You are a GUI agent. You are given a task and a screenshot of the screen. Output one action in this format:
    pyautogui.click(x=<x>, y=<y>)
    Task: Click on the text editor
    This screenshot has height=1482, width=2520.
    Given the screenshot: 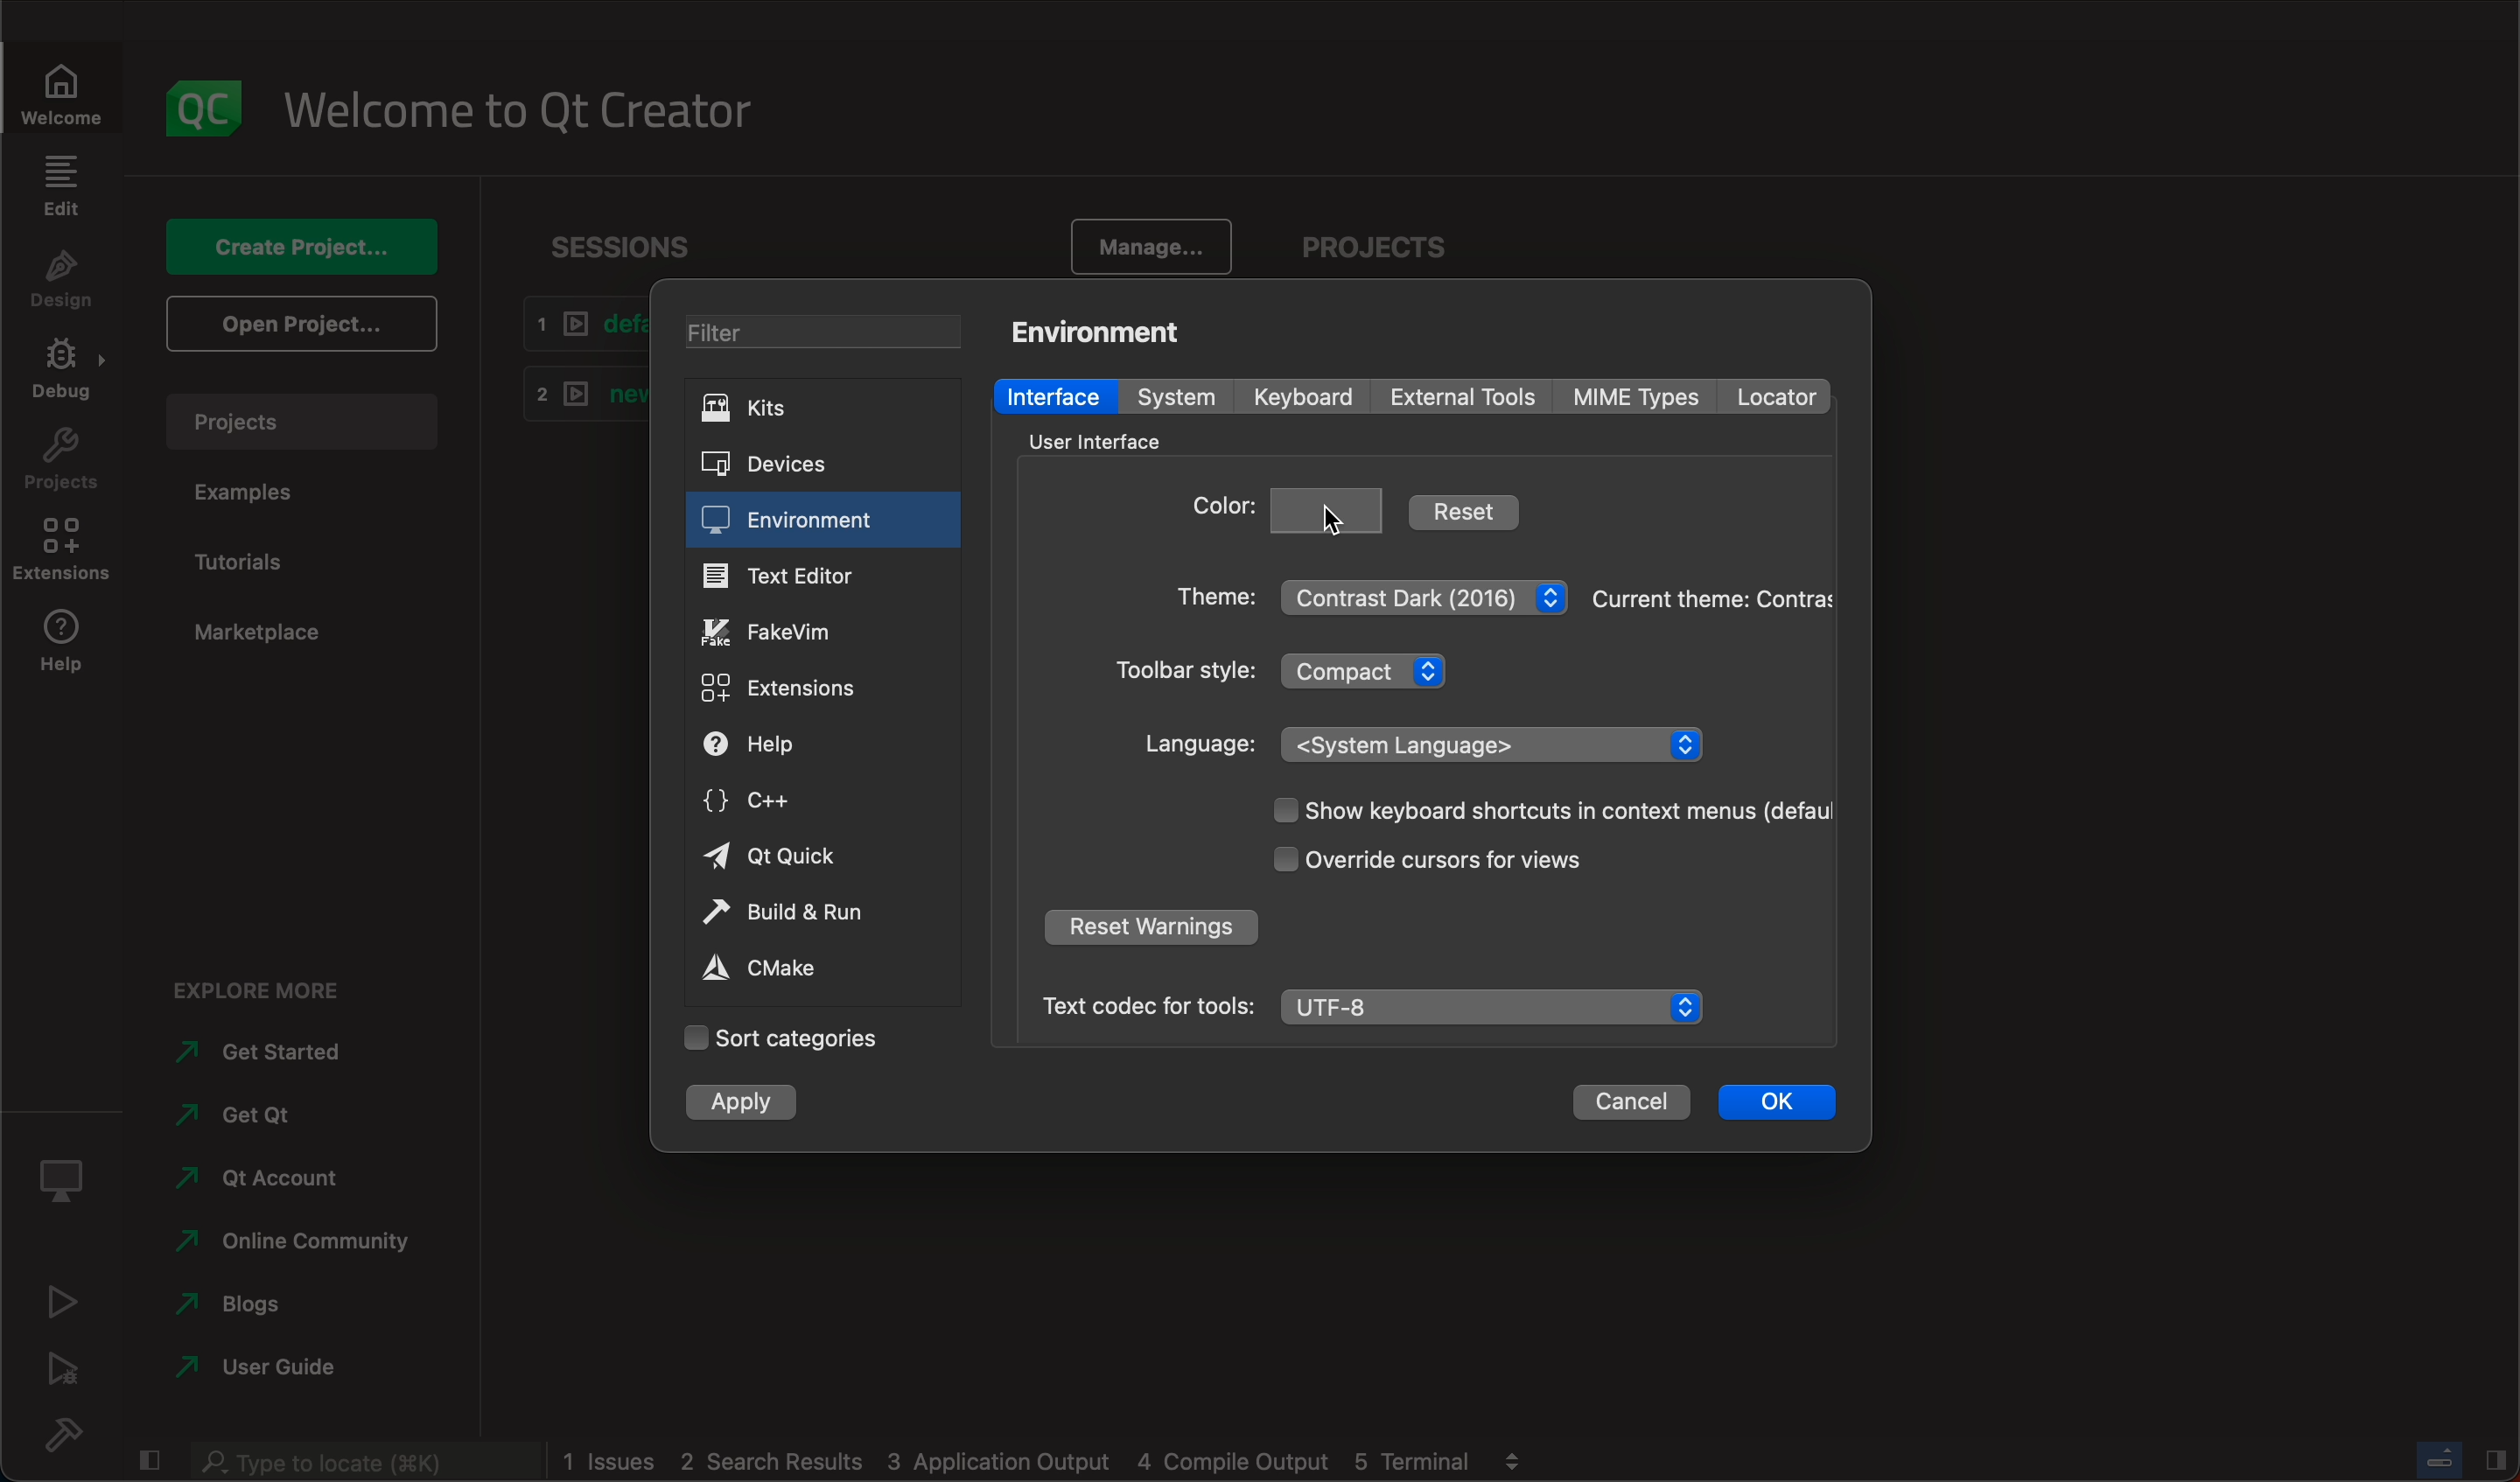 What is the action you would take?
    pyautogui.click(x=823, y=574)
    